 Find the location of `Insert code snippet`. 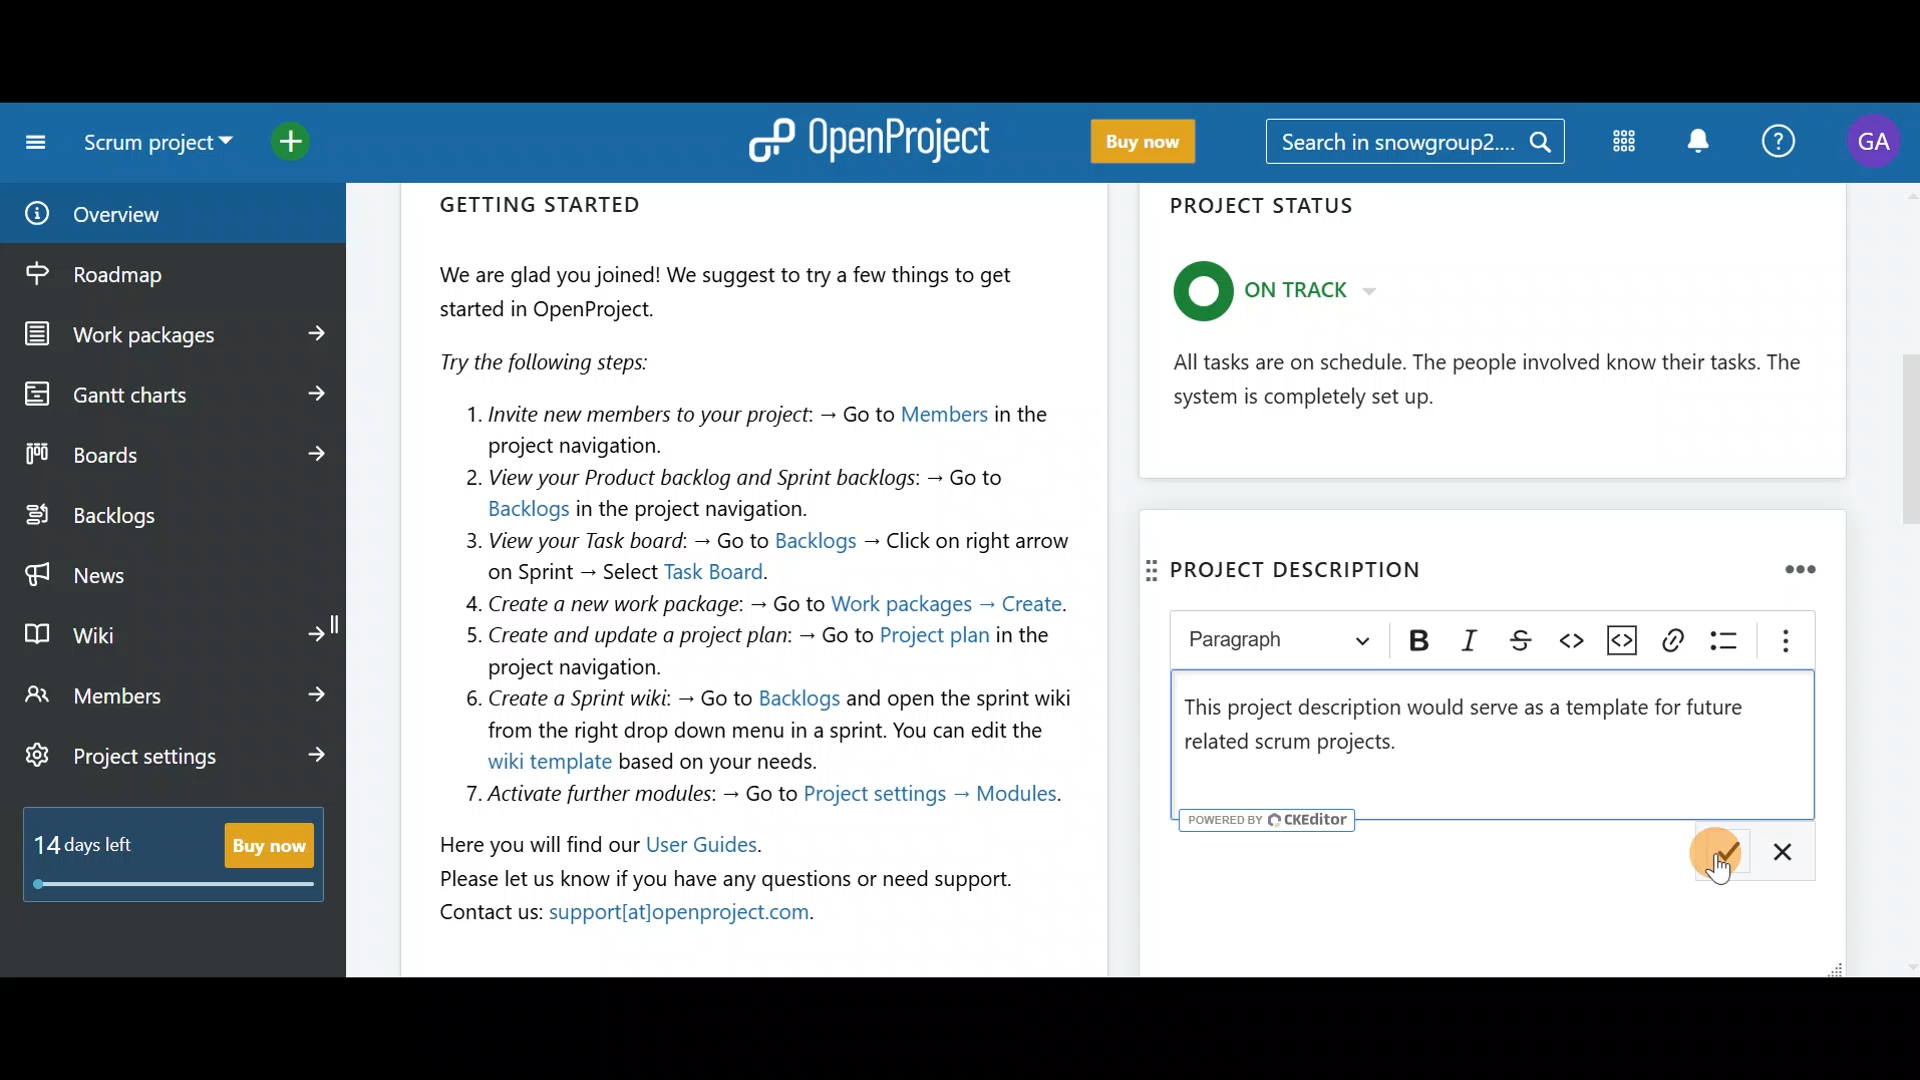

Insert code snippet is located at coordinates (1621, 638).